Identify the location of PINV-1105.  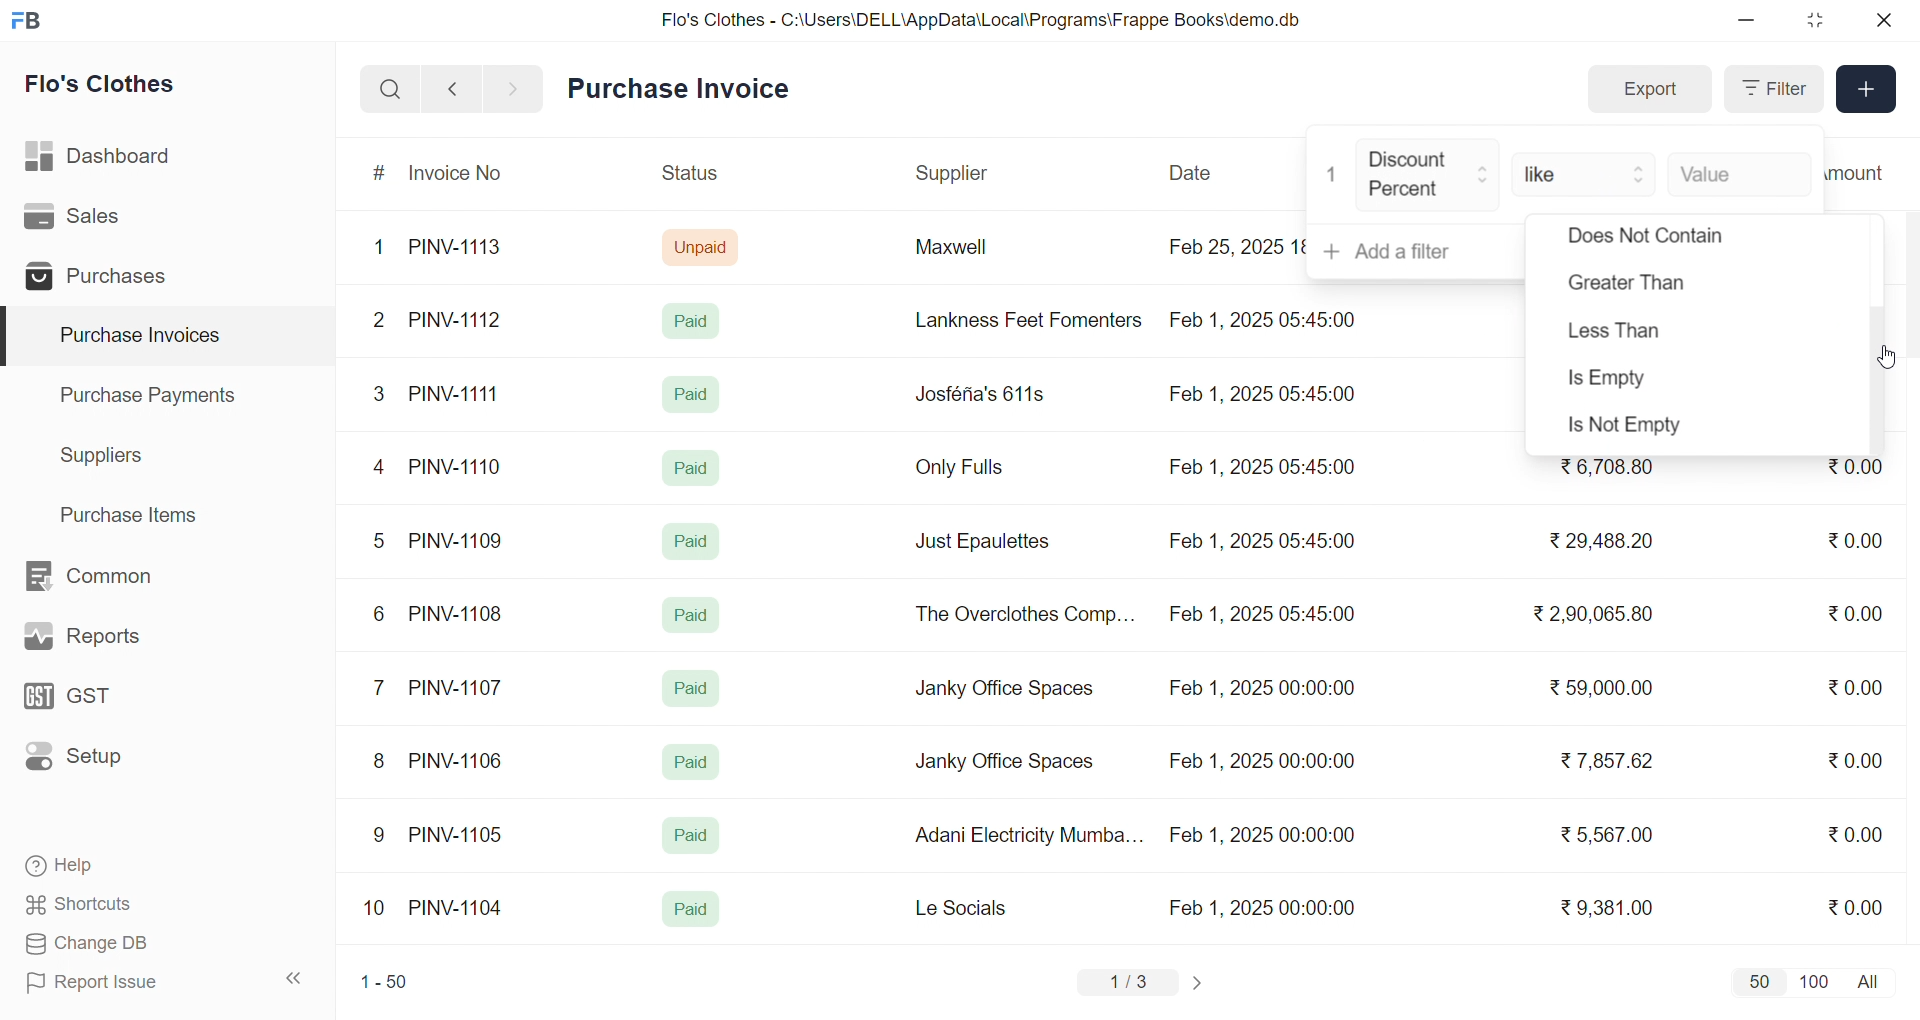
(460, 834).